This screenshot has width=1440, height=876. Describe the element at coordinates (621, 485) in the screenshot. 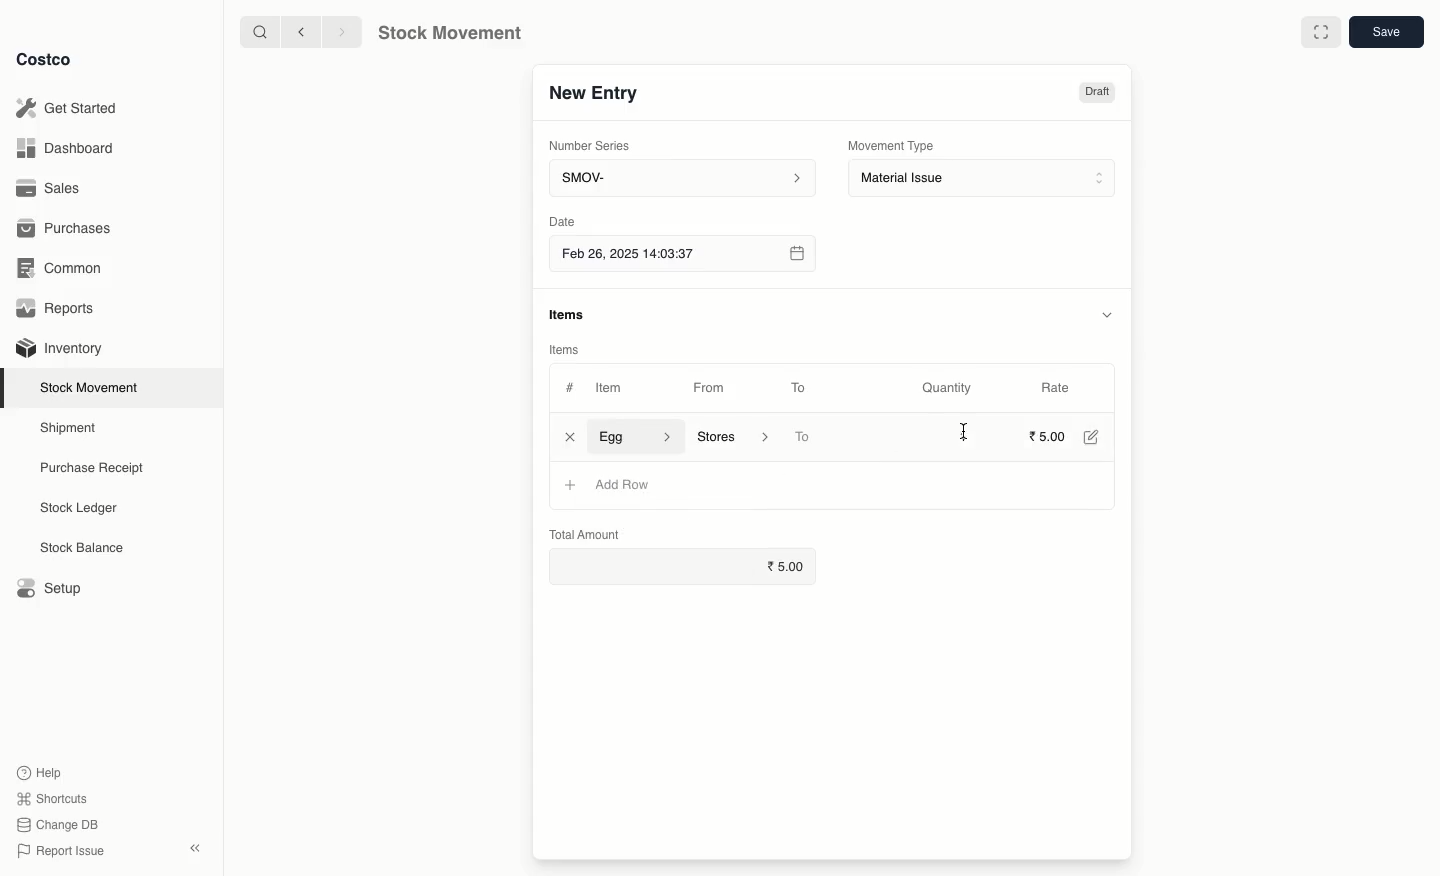

I see `Add row` at that location.